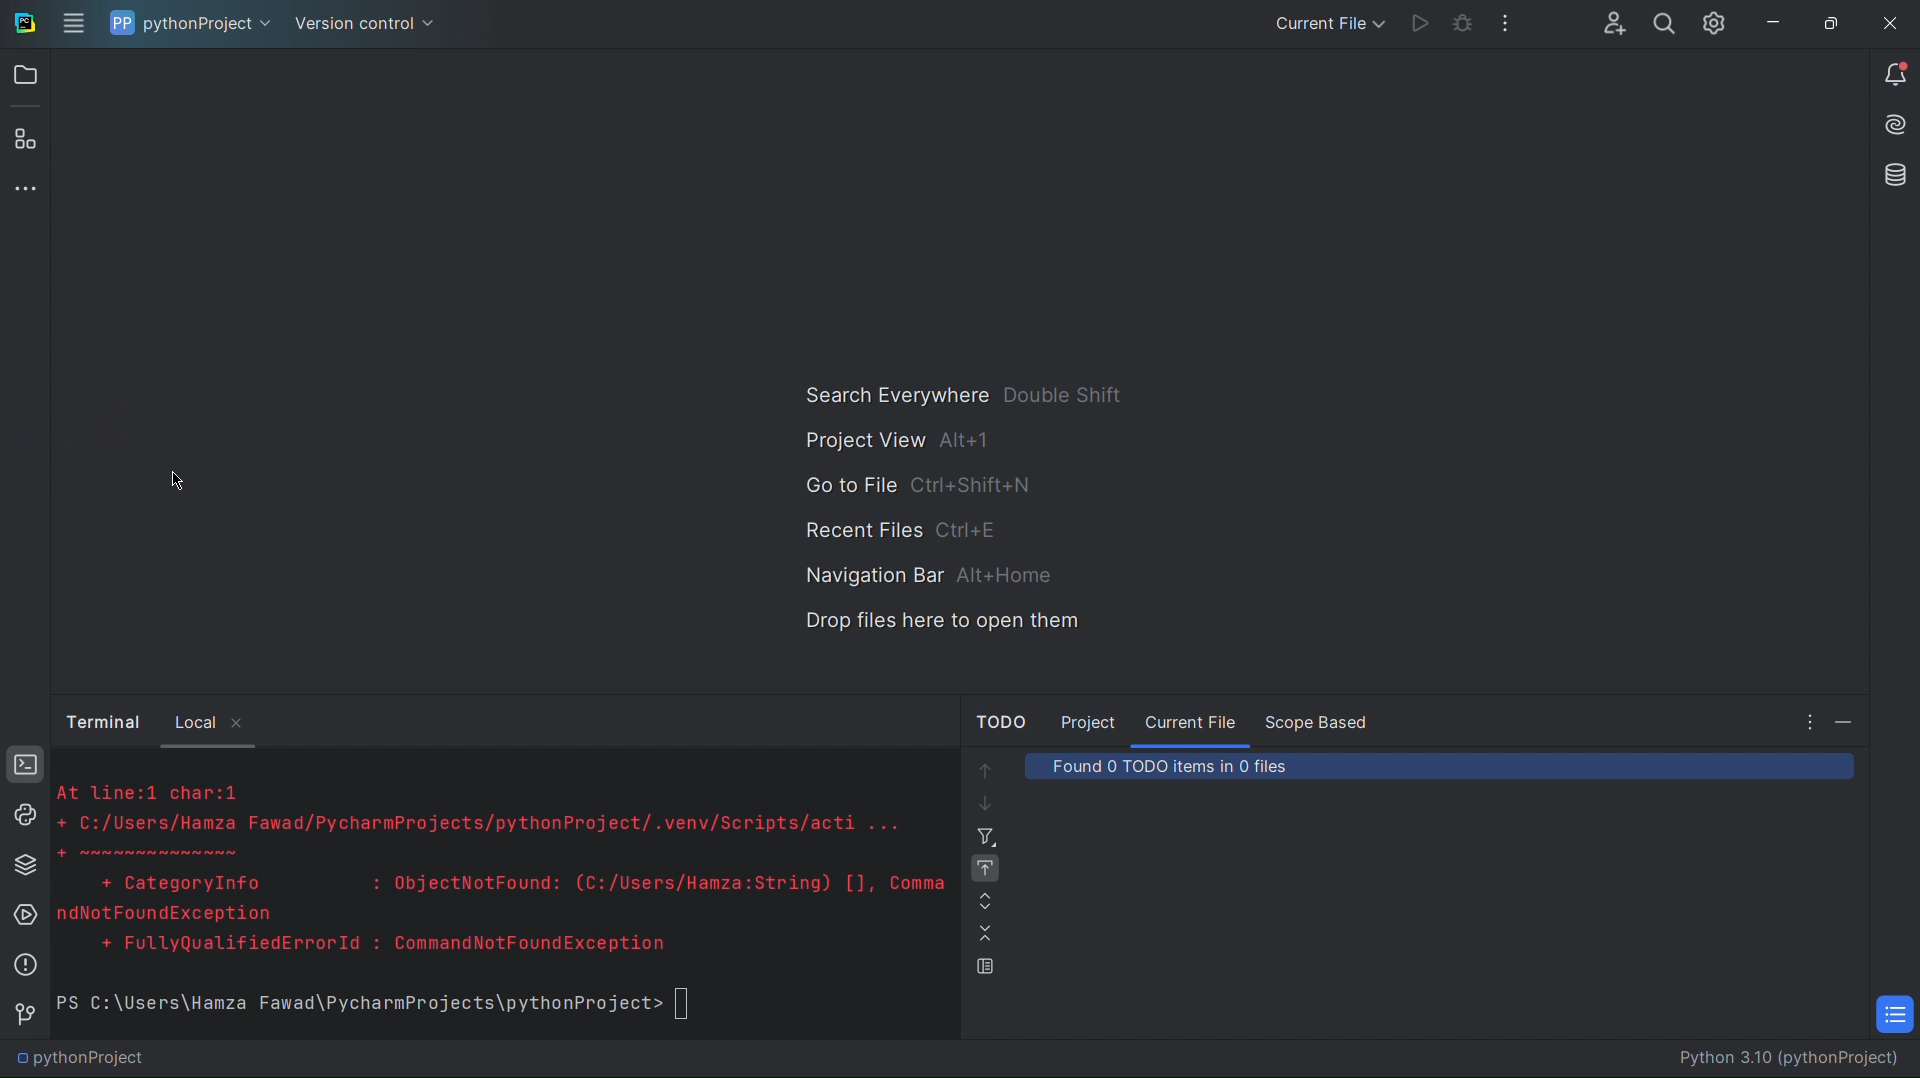 This screenshot has width=1920, height=1078. Describe the element at coordinates (1826, 20) in the screenshot. I see `Maximize` at that location.